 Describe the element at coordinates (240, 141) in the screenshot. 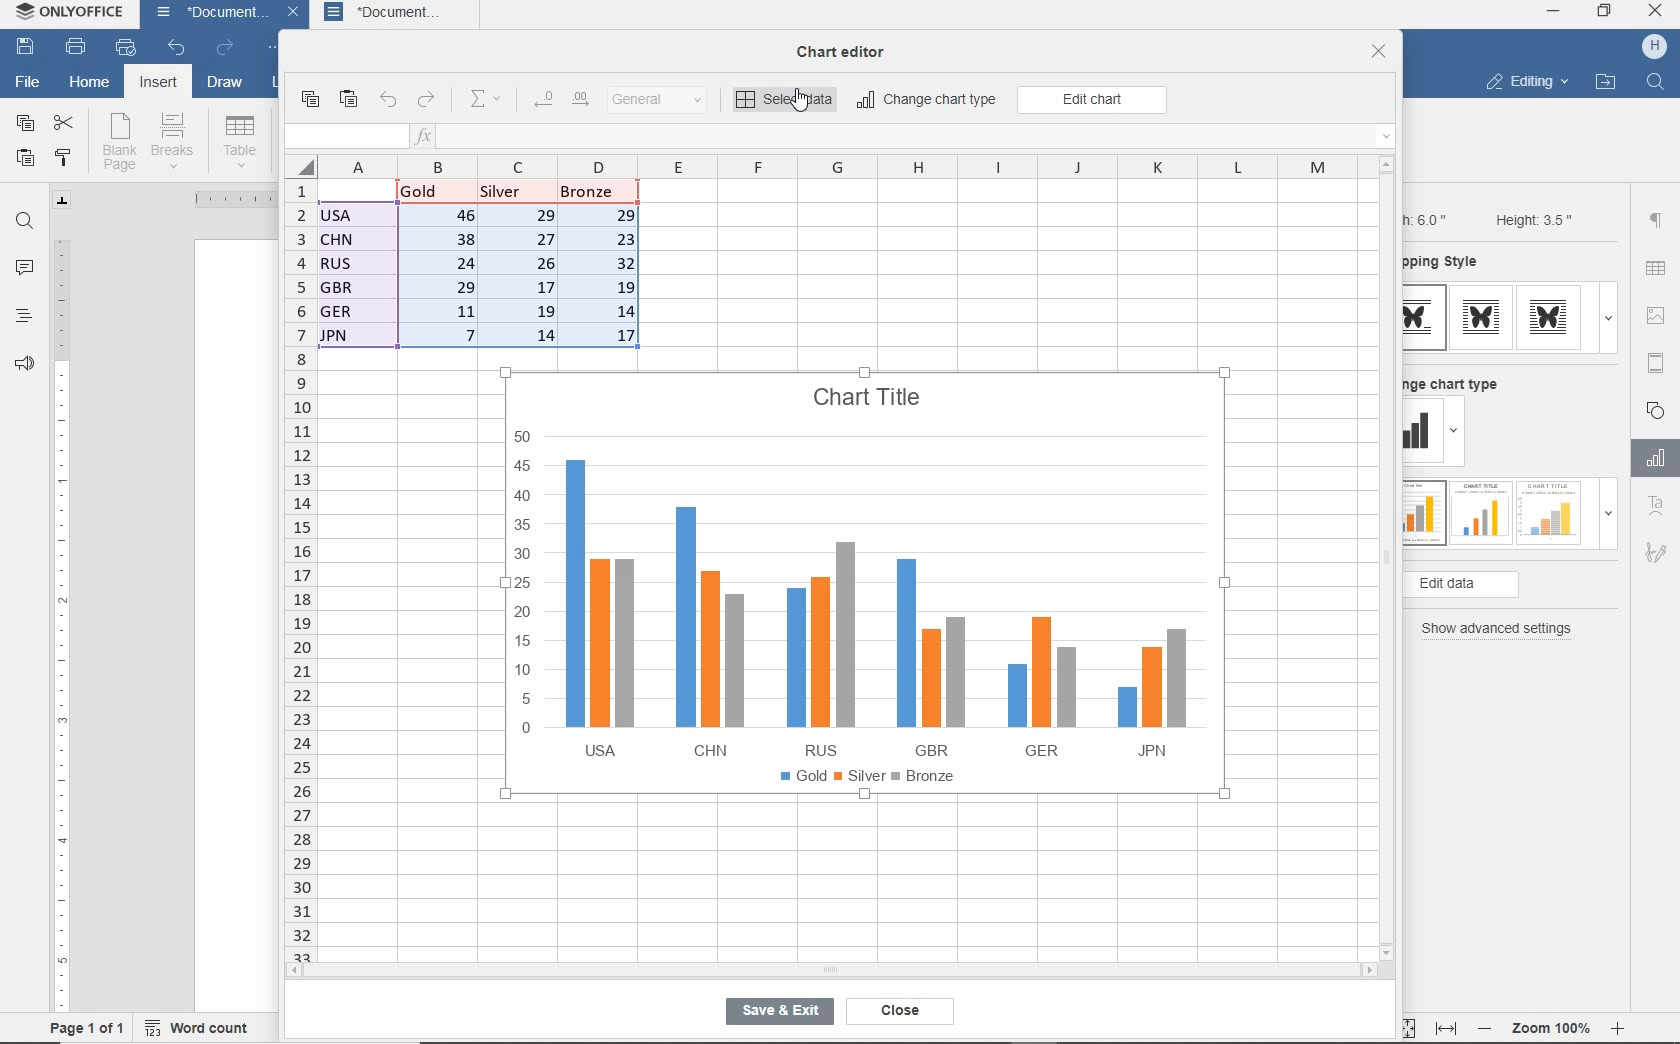

I see `table` at that location.